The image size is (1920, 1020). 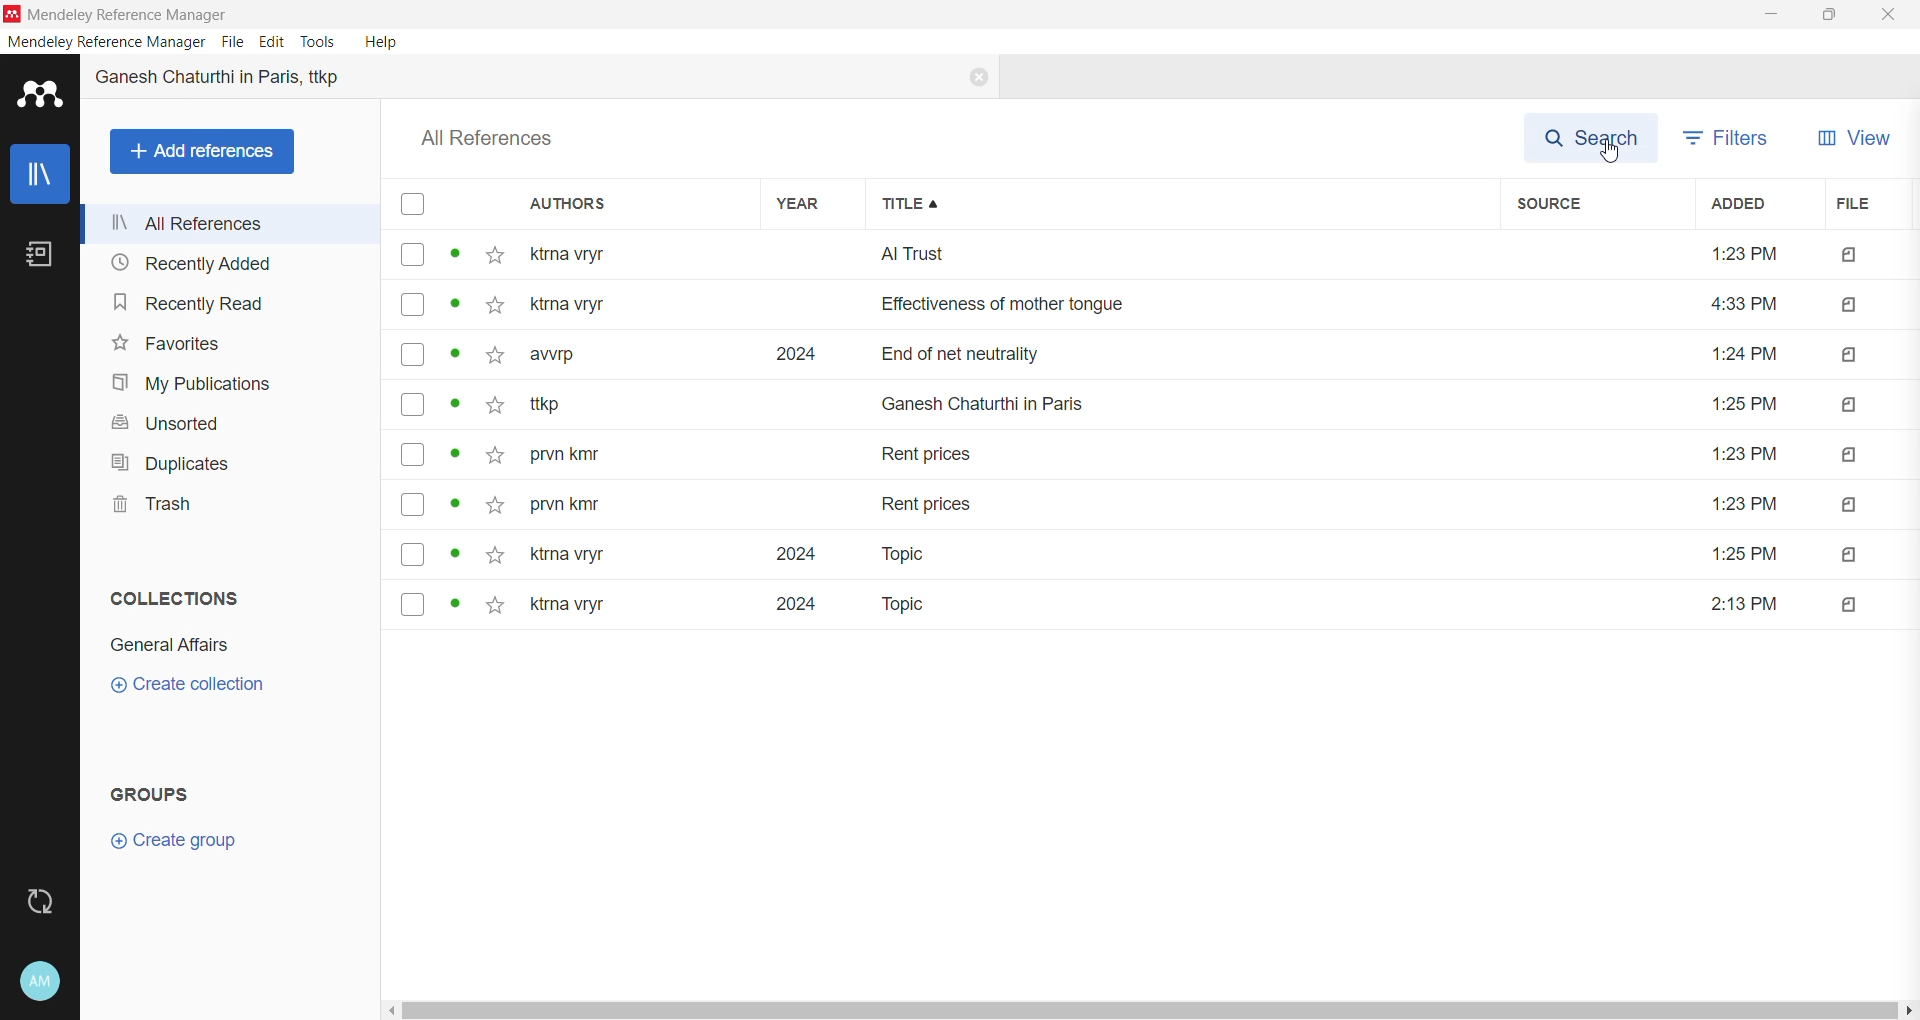 What do you see at coordinates (496, 405) in the screenshot?
I see `add to favorites` at bounding box center [496, 405].